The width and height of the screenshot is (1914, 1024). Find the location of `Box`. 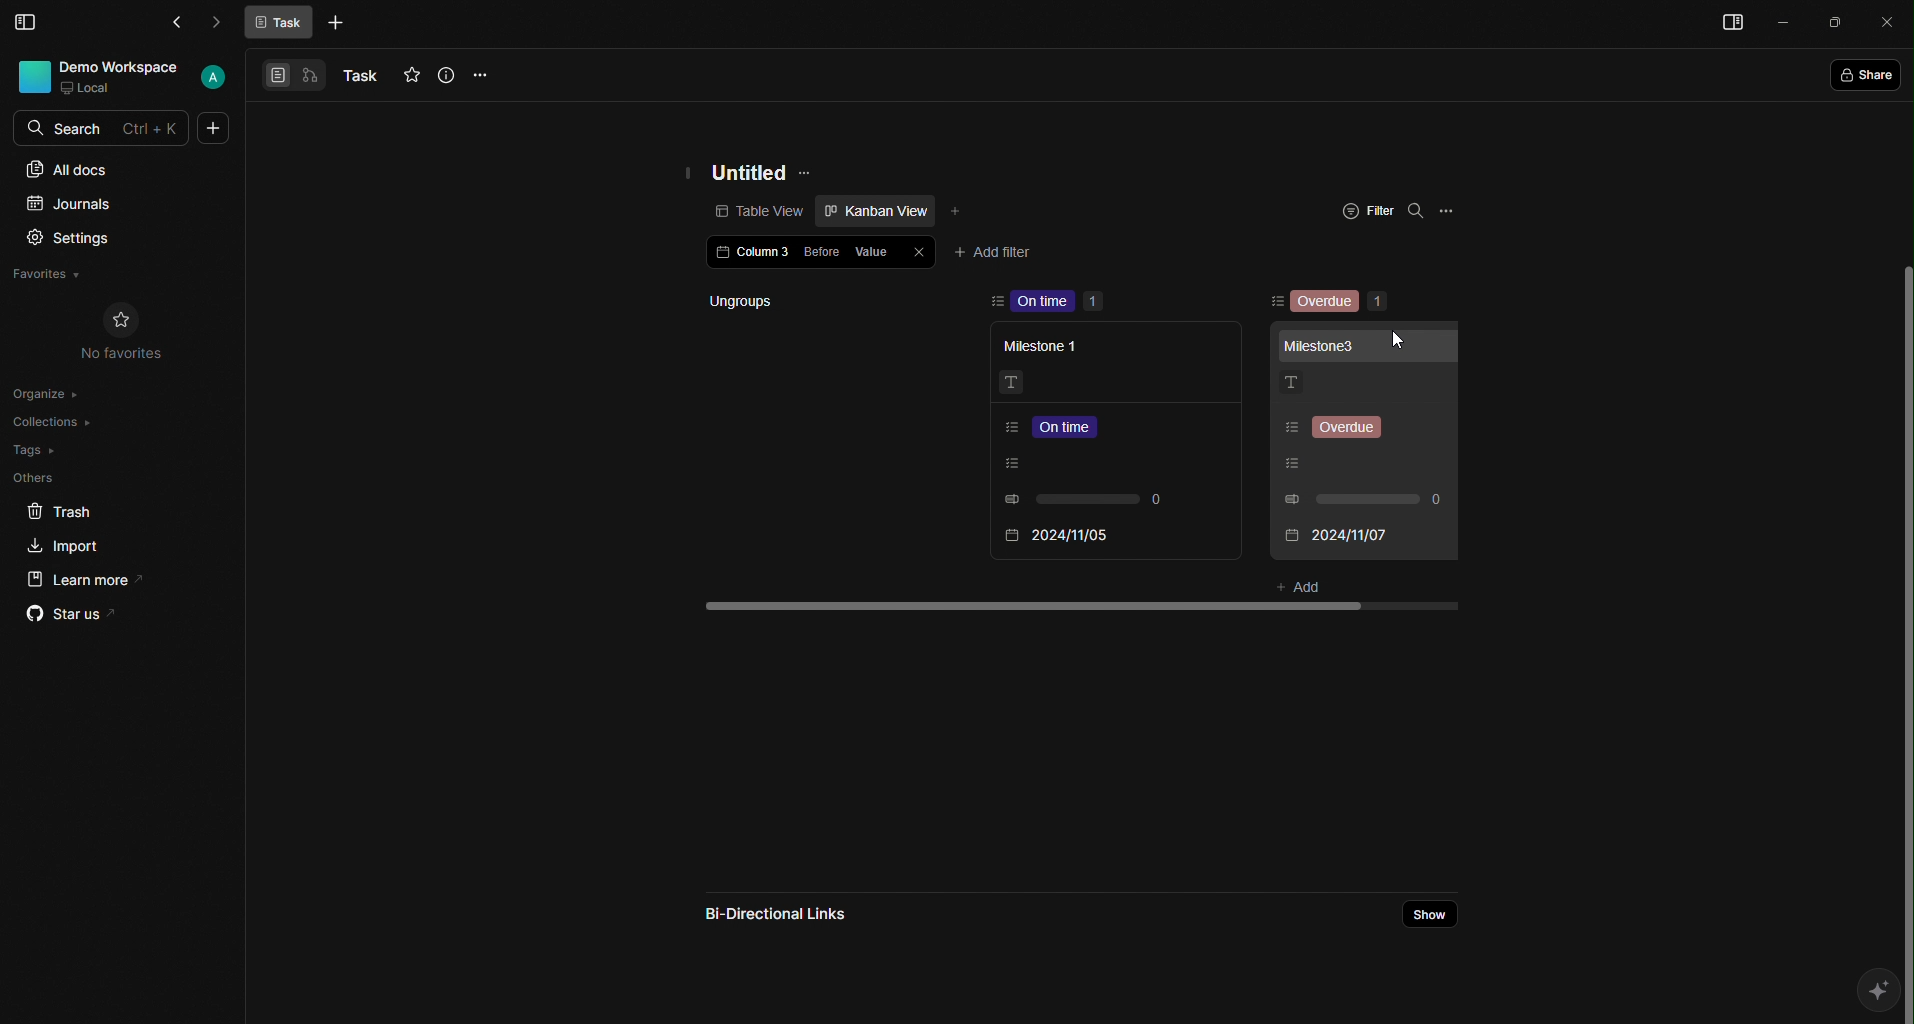

Box is located at coordinates (1836, 22).